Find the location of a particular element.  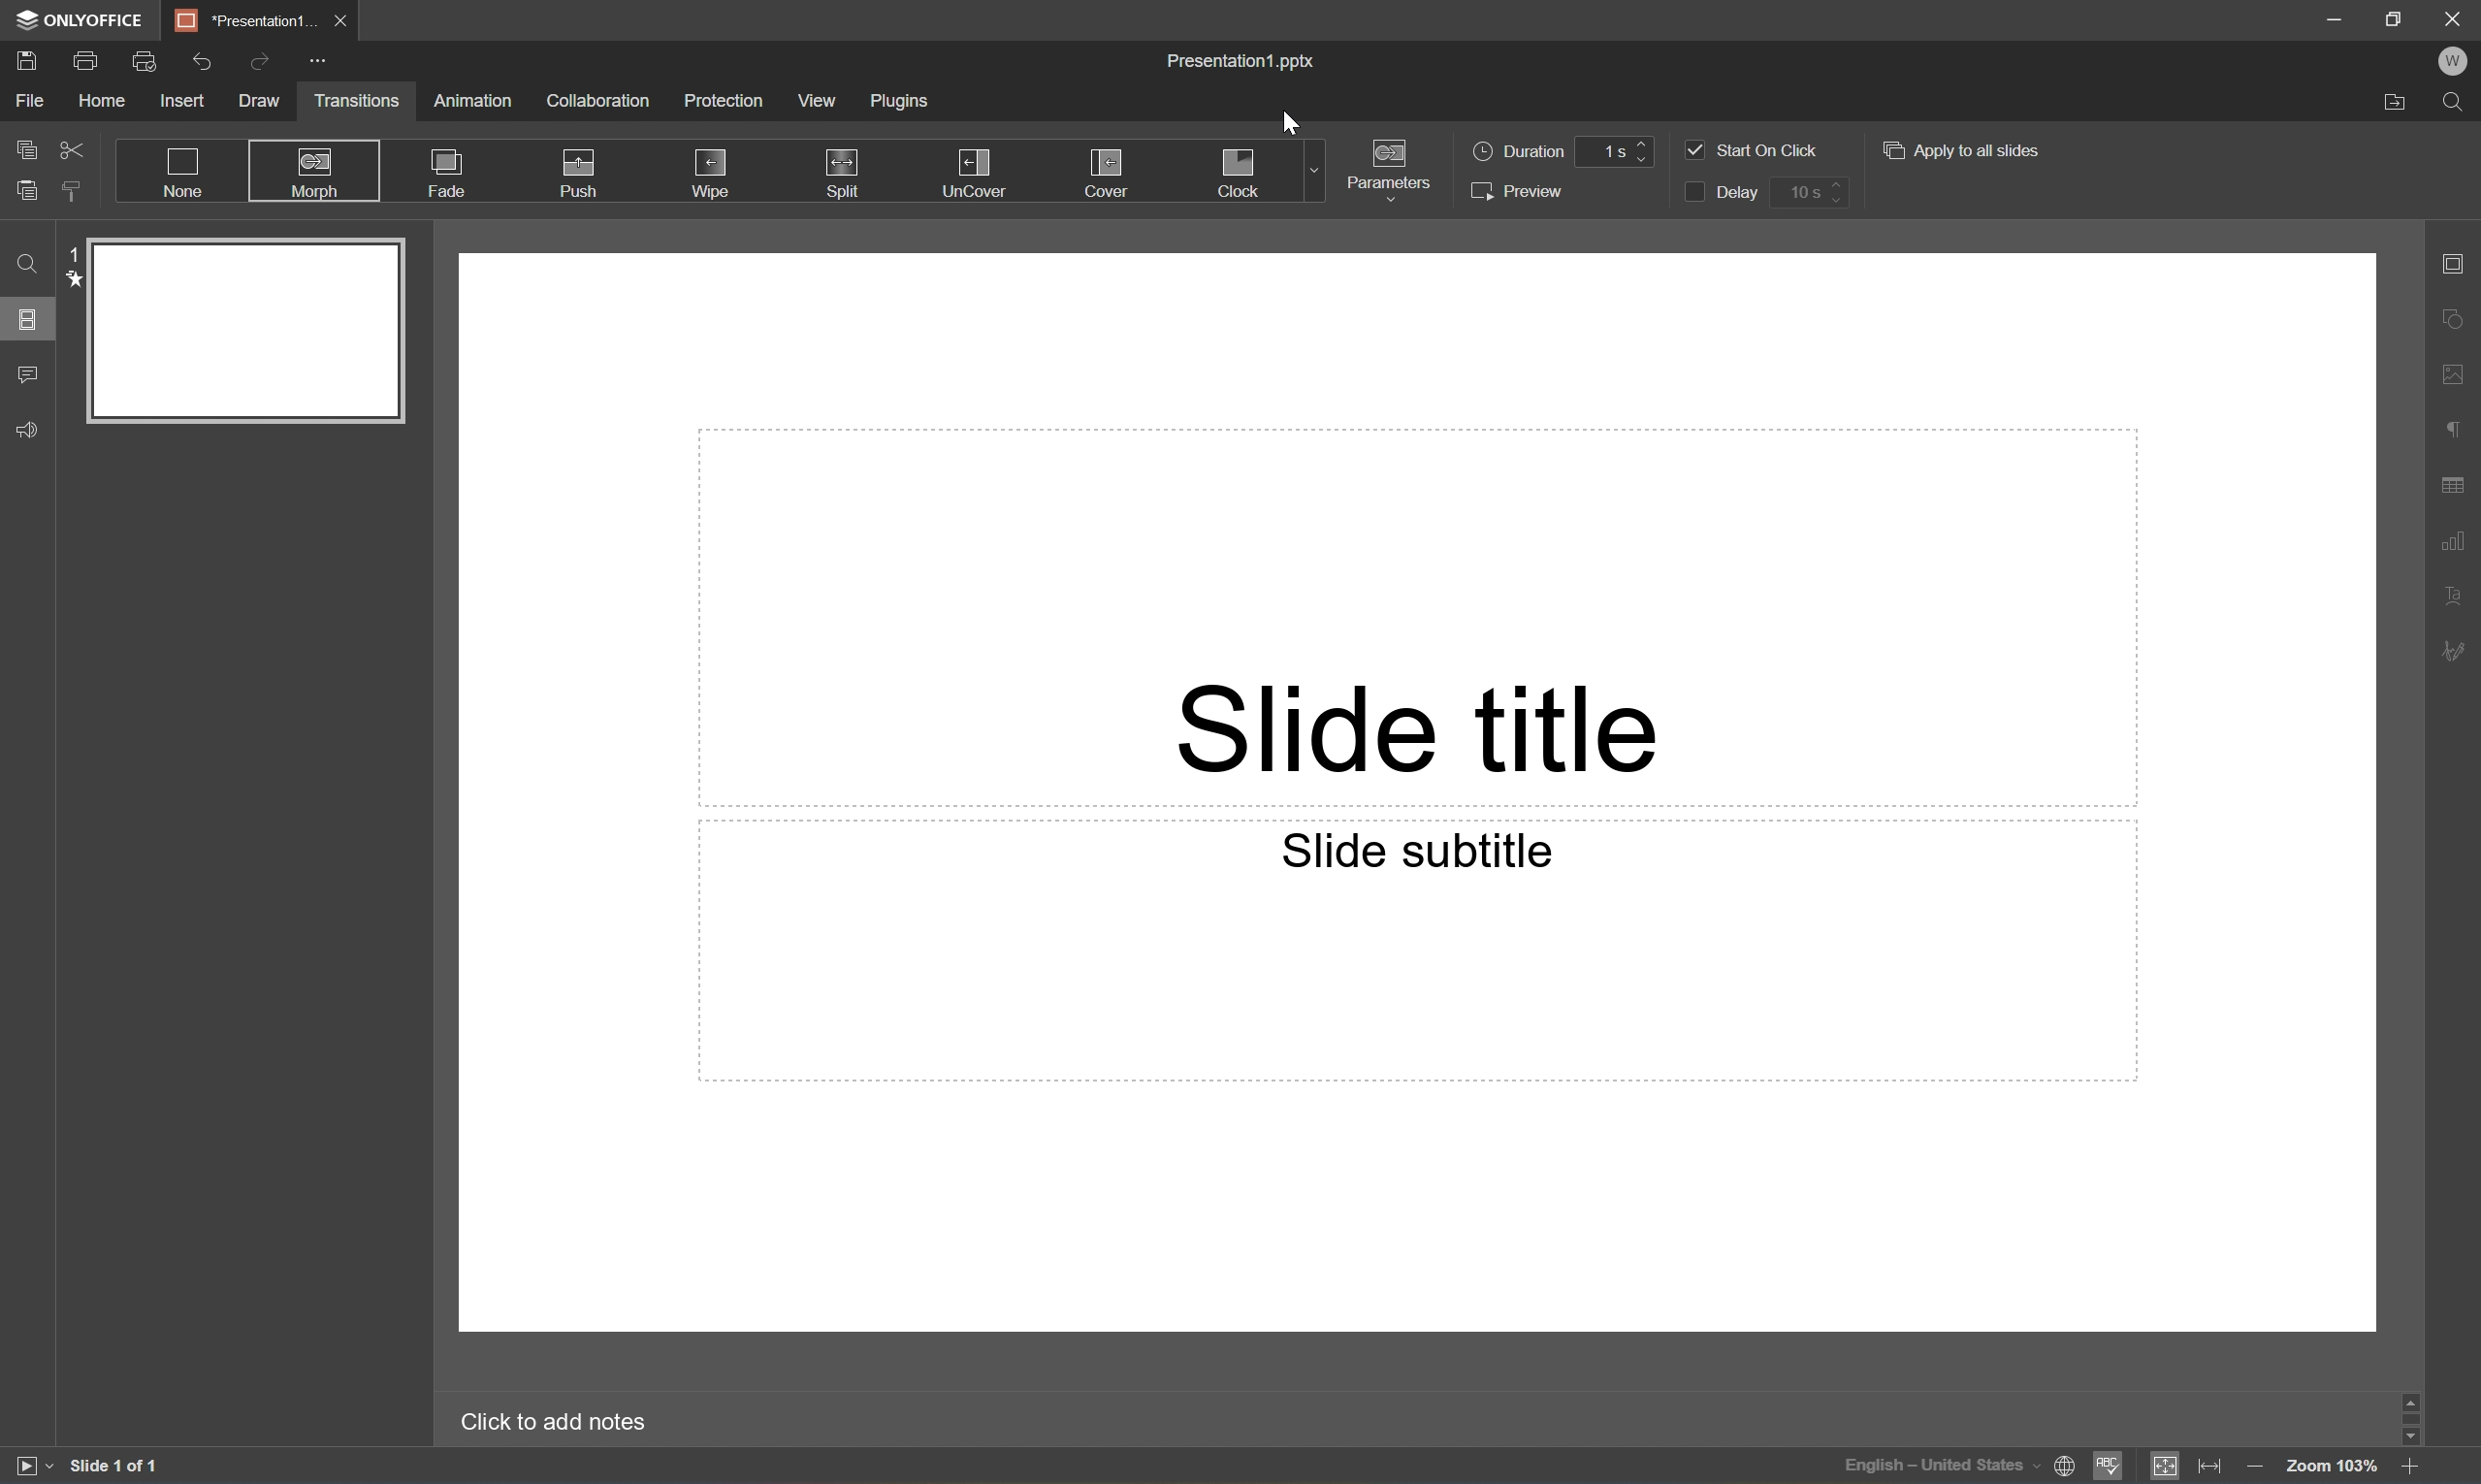

Paragraph settings is located at coordinates (2456, 432).